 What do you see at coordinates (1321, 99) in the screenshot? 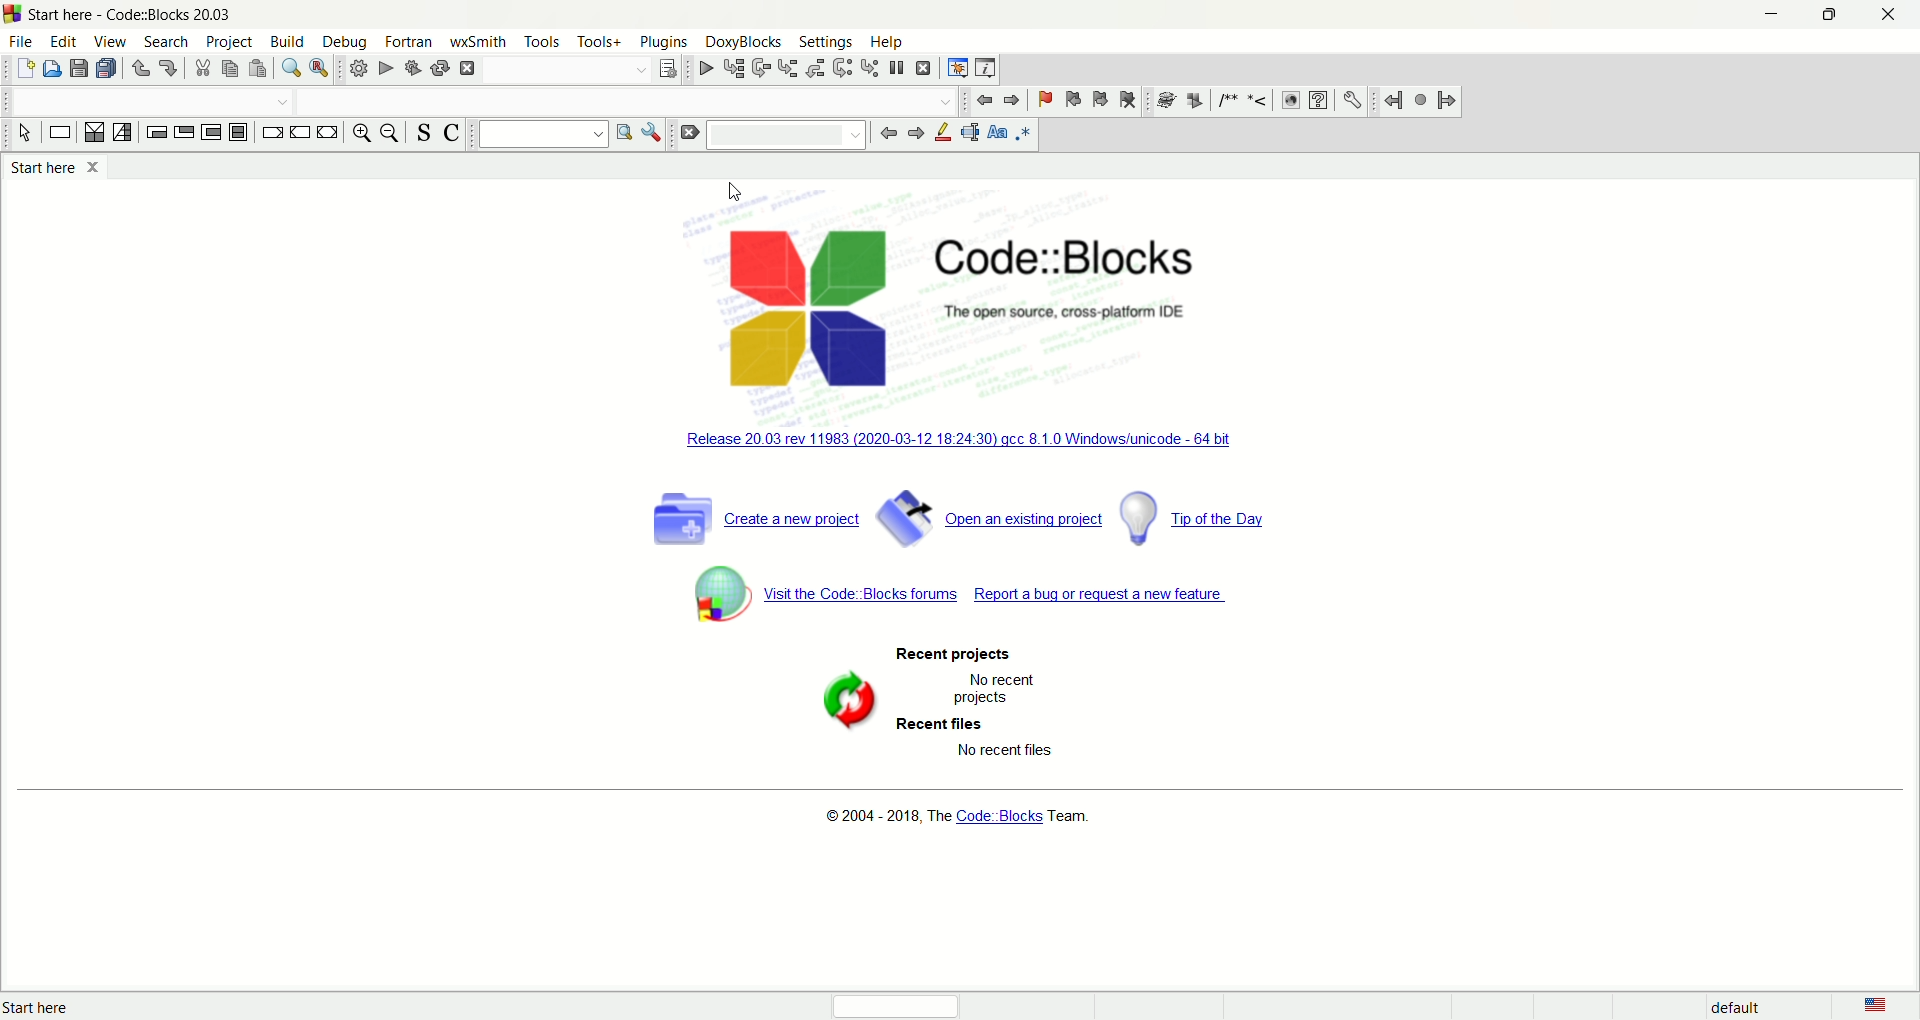
I see `help` at bounding box center [1321, 99].